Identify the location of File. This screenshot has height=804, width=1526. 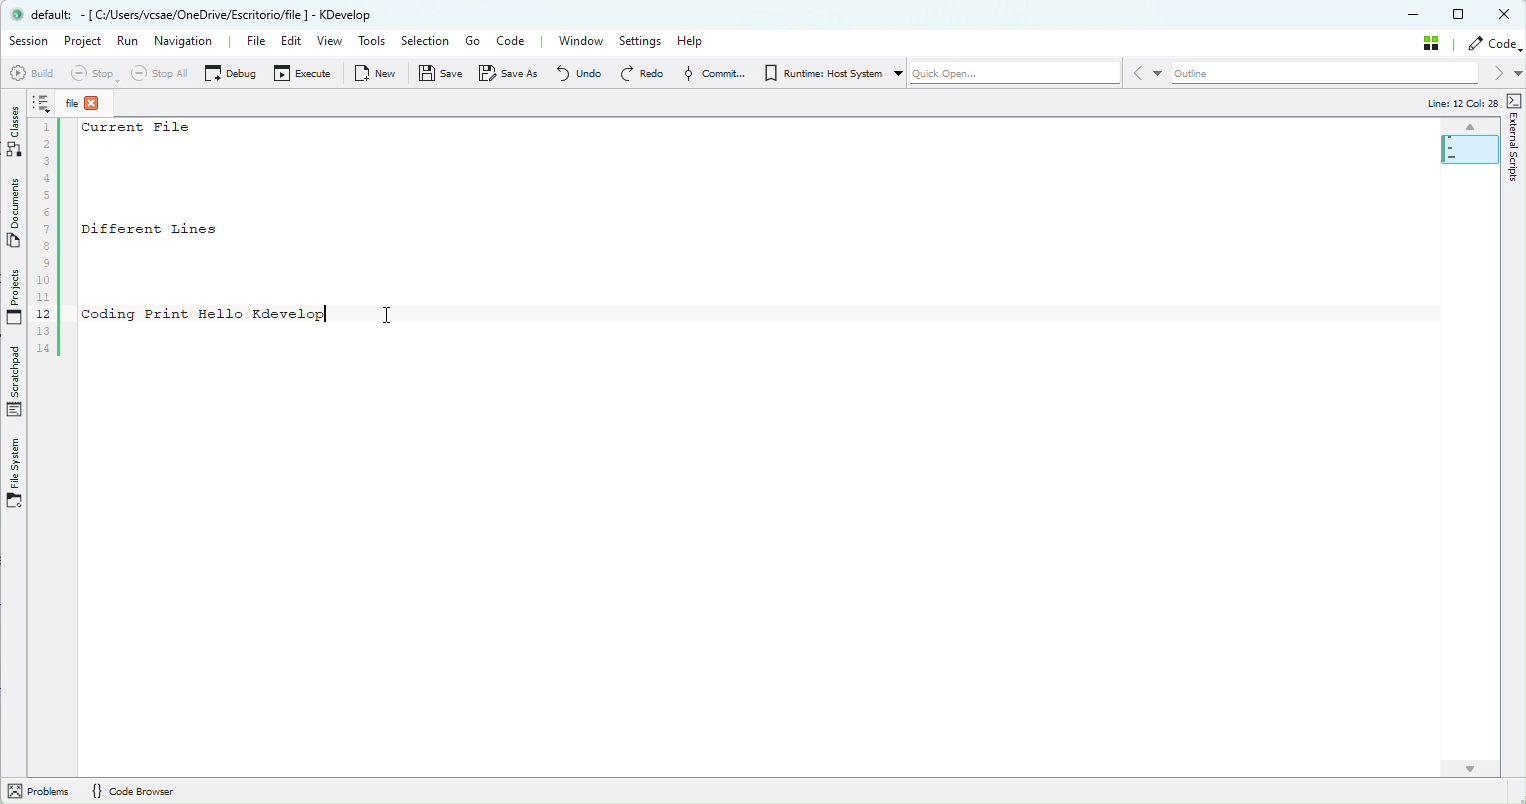
(86, 103).